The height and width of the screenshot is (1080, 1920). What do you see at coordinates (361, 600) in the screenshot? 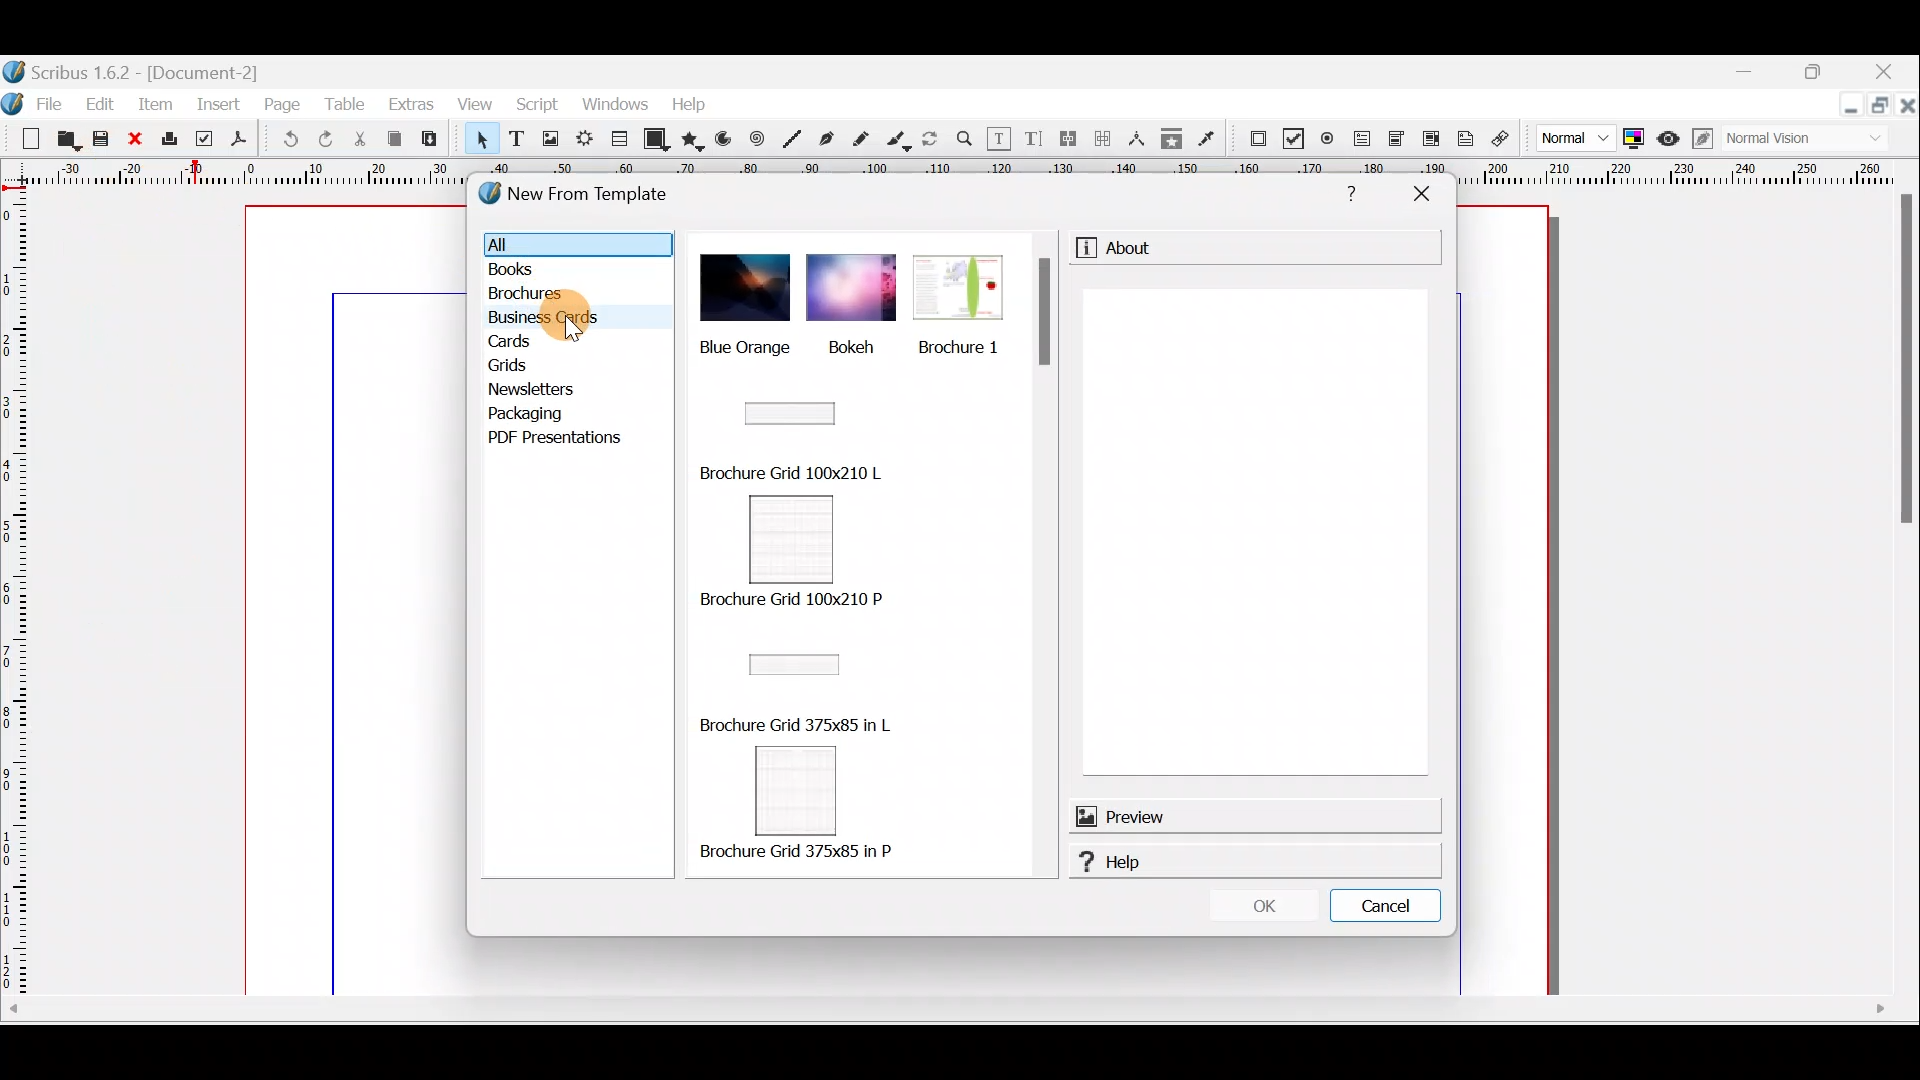
I see `Canvas` at bounding box center [361, 600].